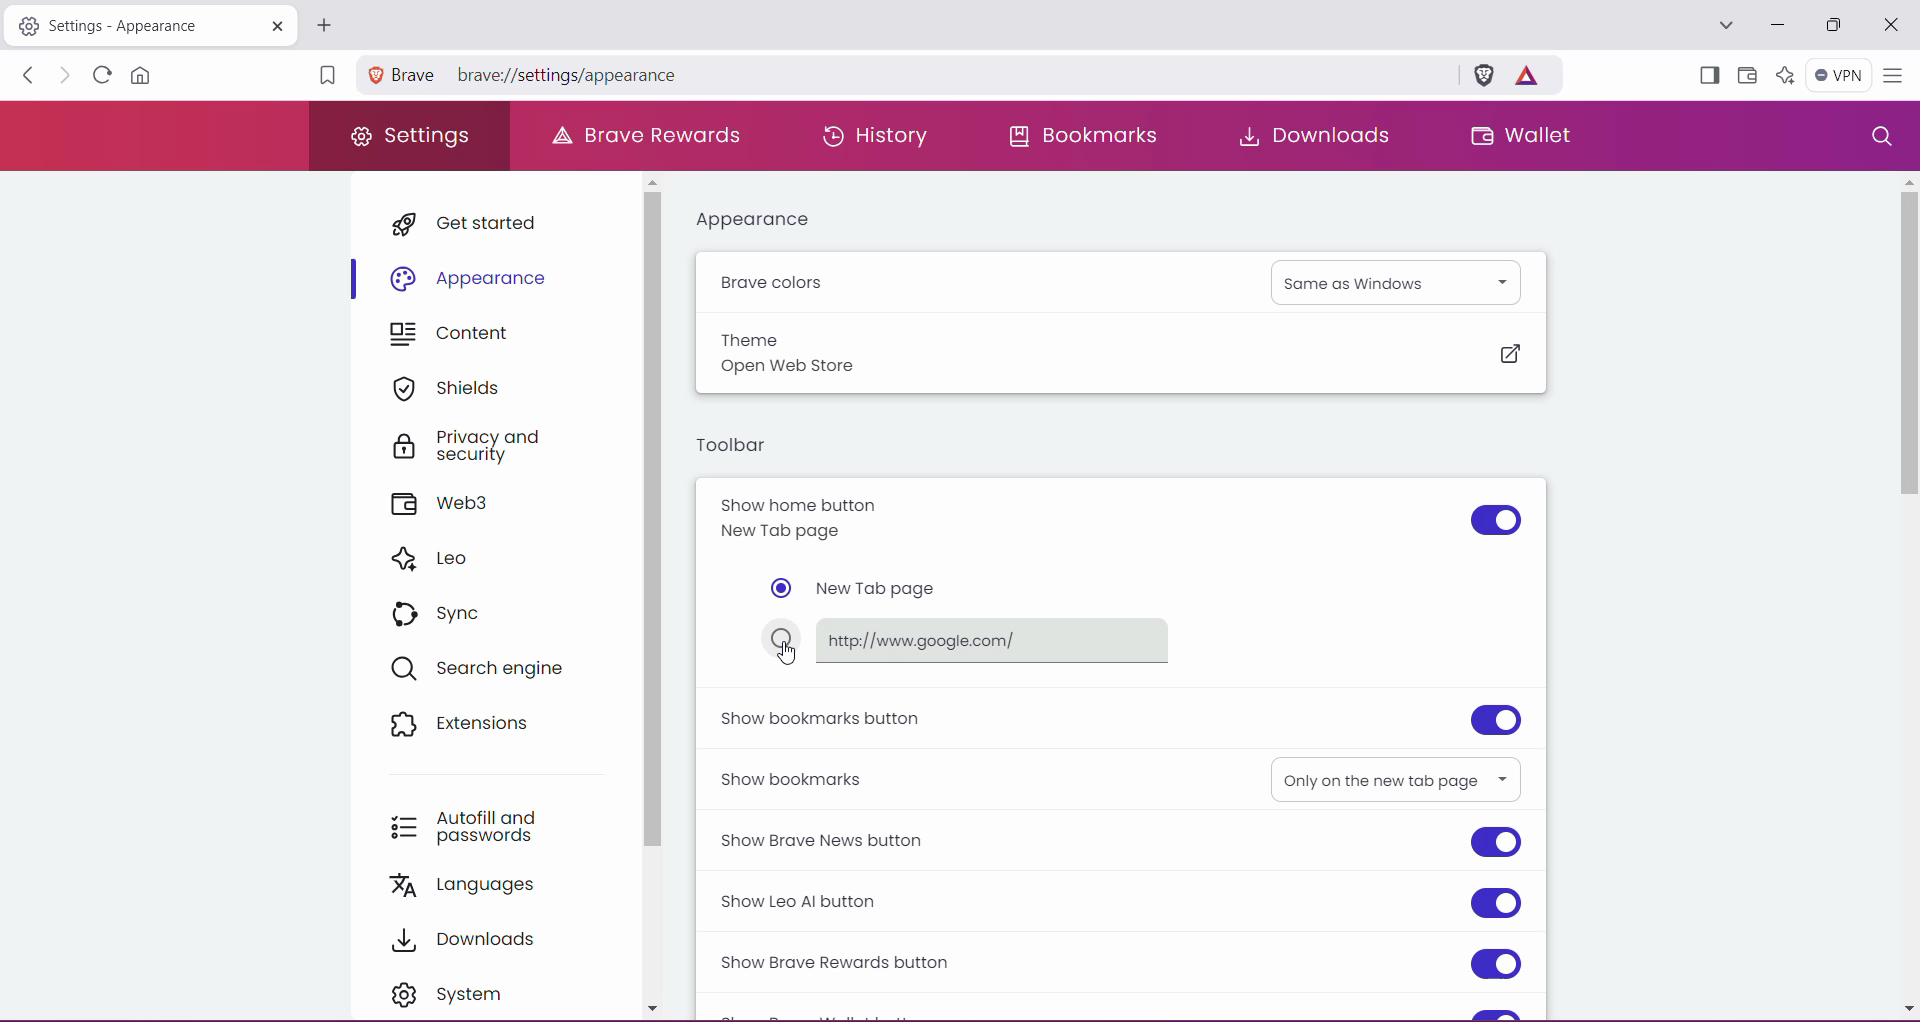 This screenshot has height=1022, width=1920. I want to click on Leo, so click(434, 557).